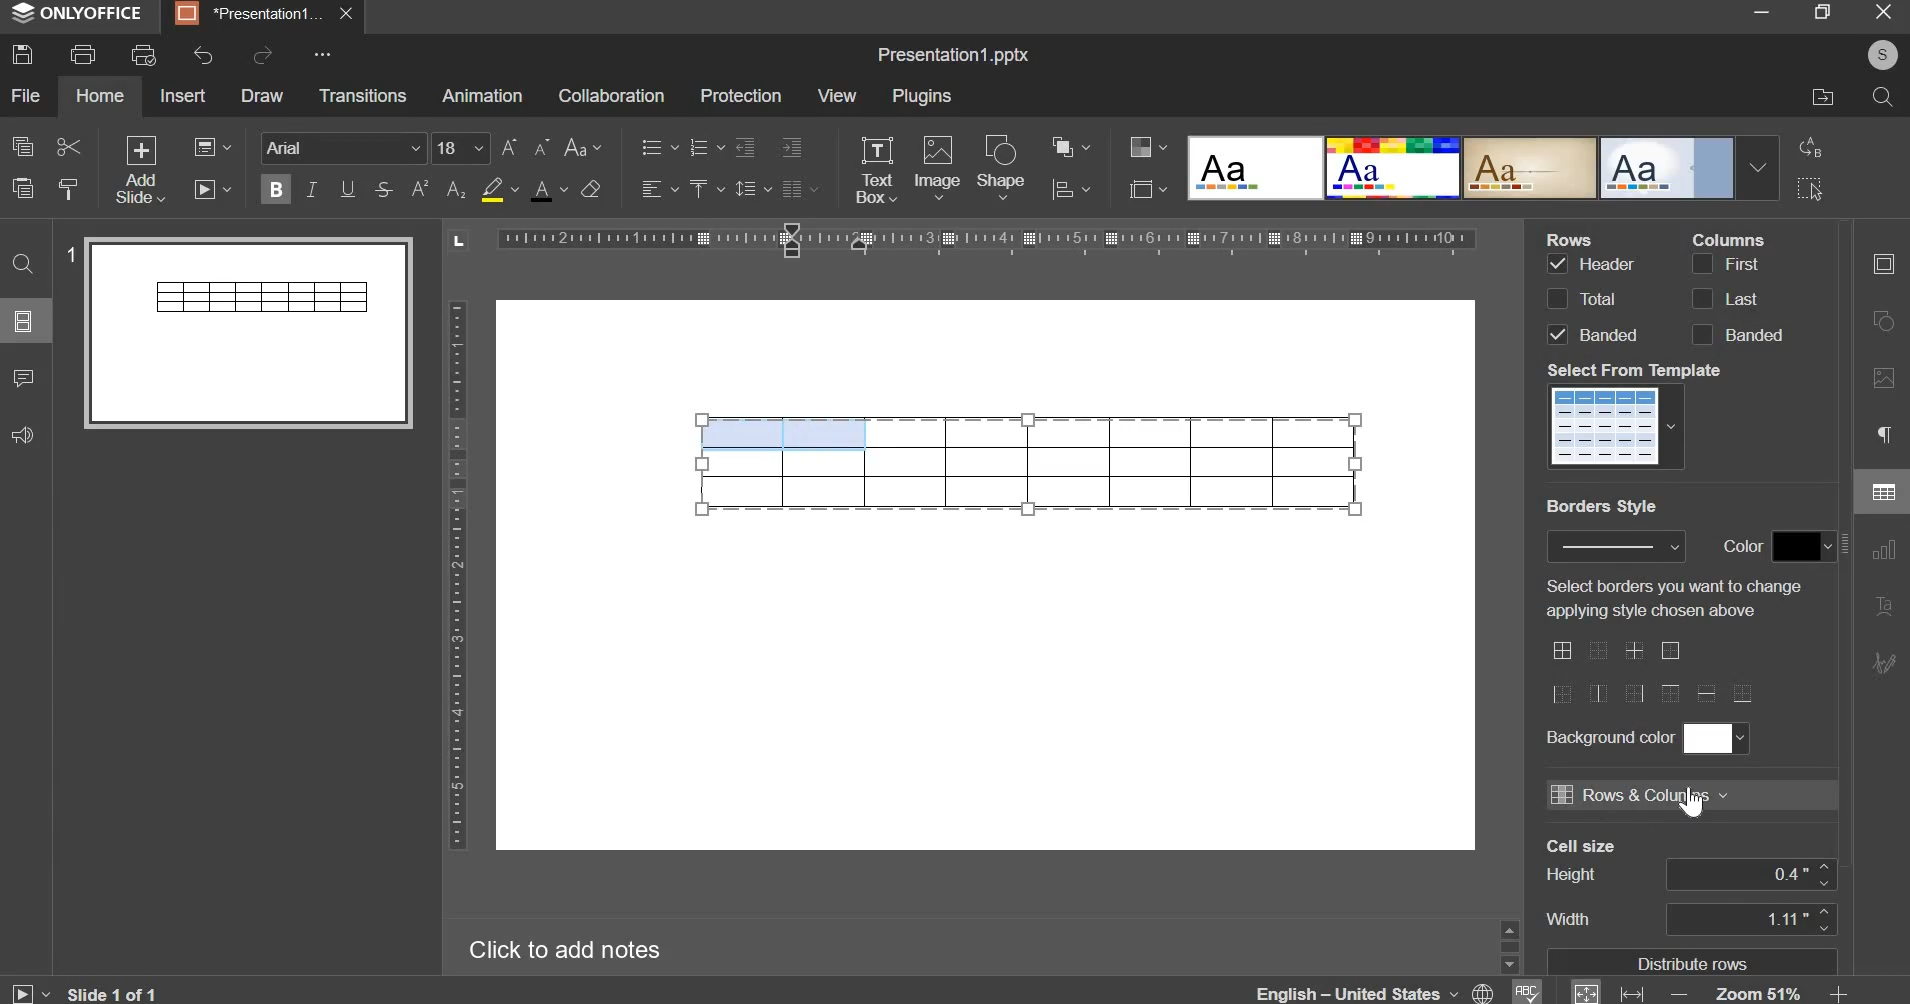 This screenshot has height=1004, width=1910. What do you see at coordinates (24, 264) in the screenshot?
I see `find` at bounding box center [24, 264].